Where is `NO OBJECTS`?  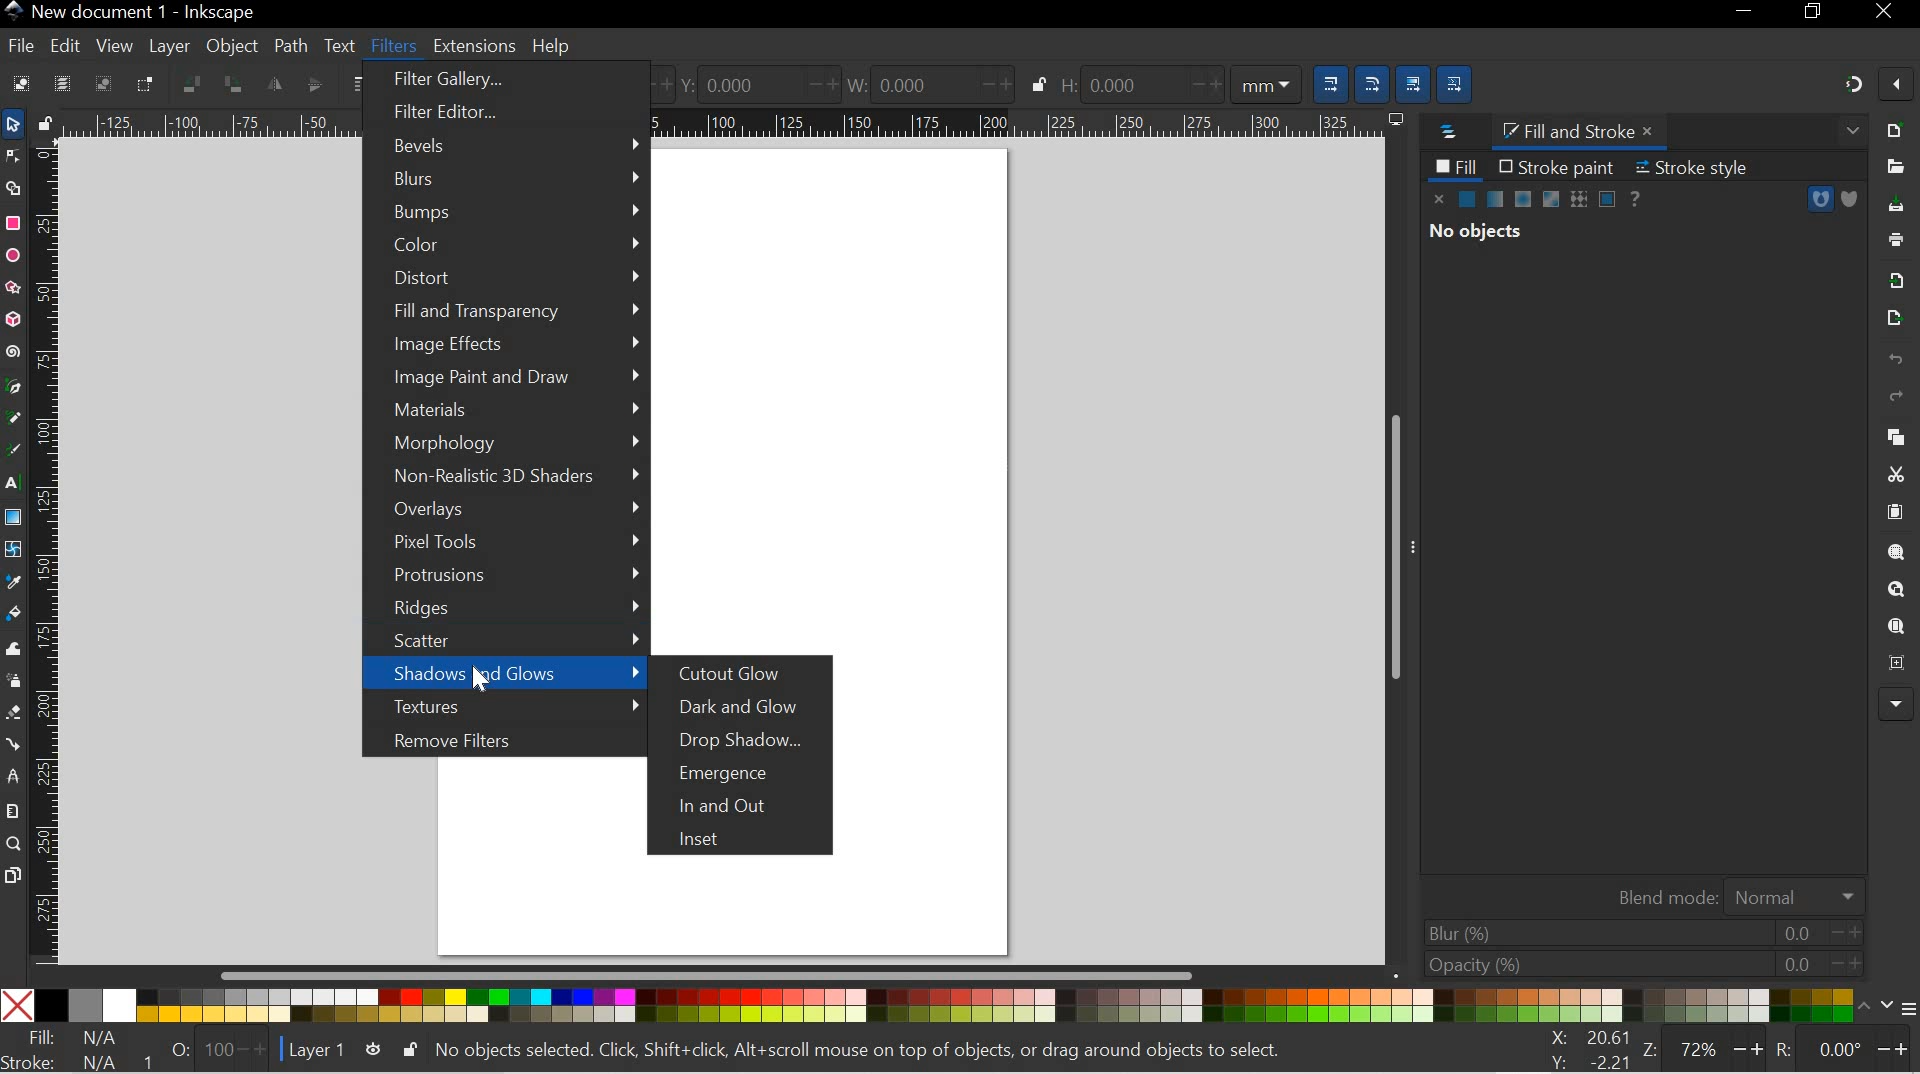 NO OBJECTS is located at coordinates (1476, 234).